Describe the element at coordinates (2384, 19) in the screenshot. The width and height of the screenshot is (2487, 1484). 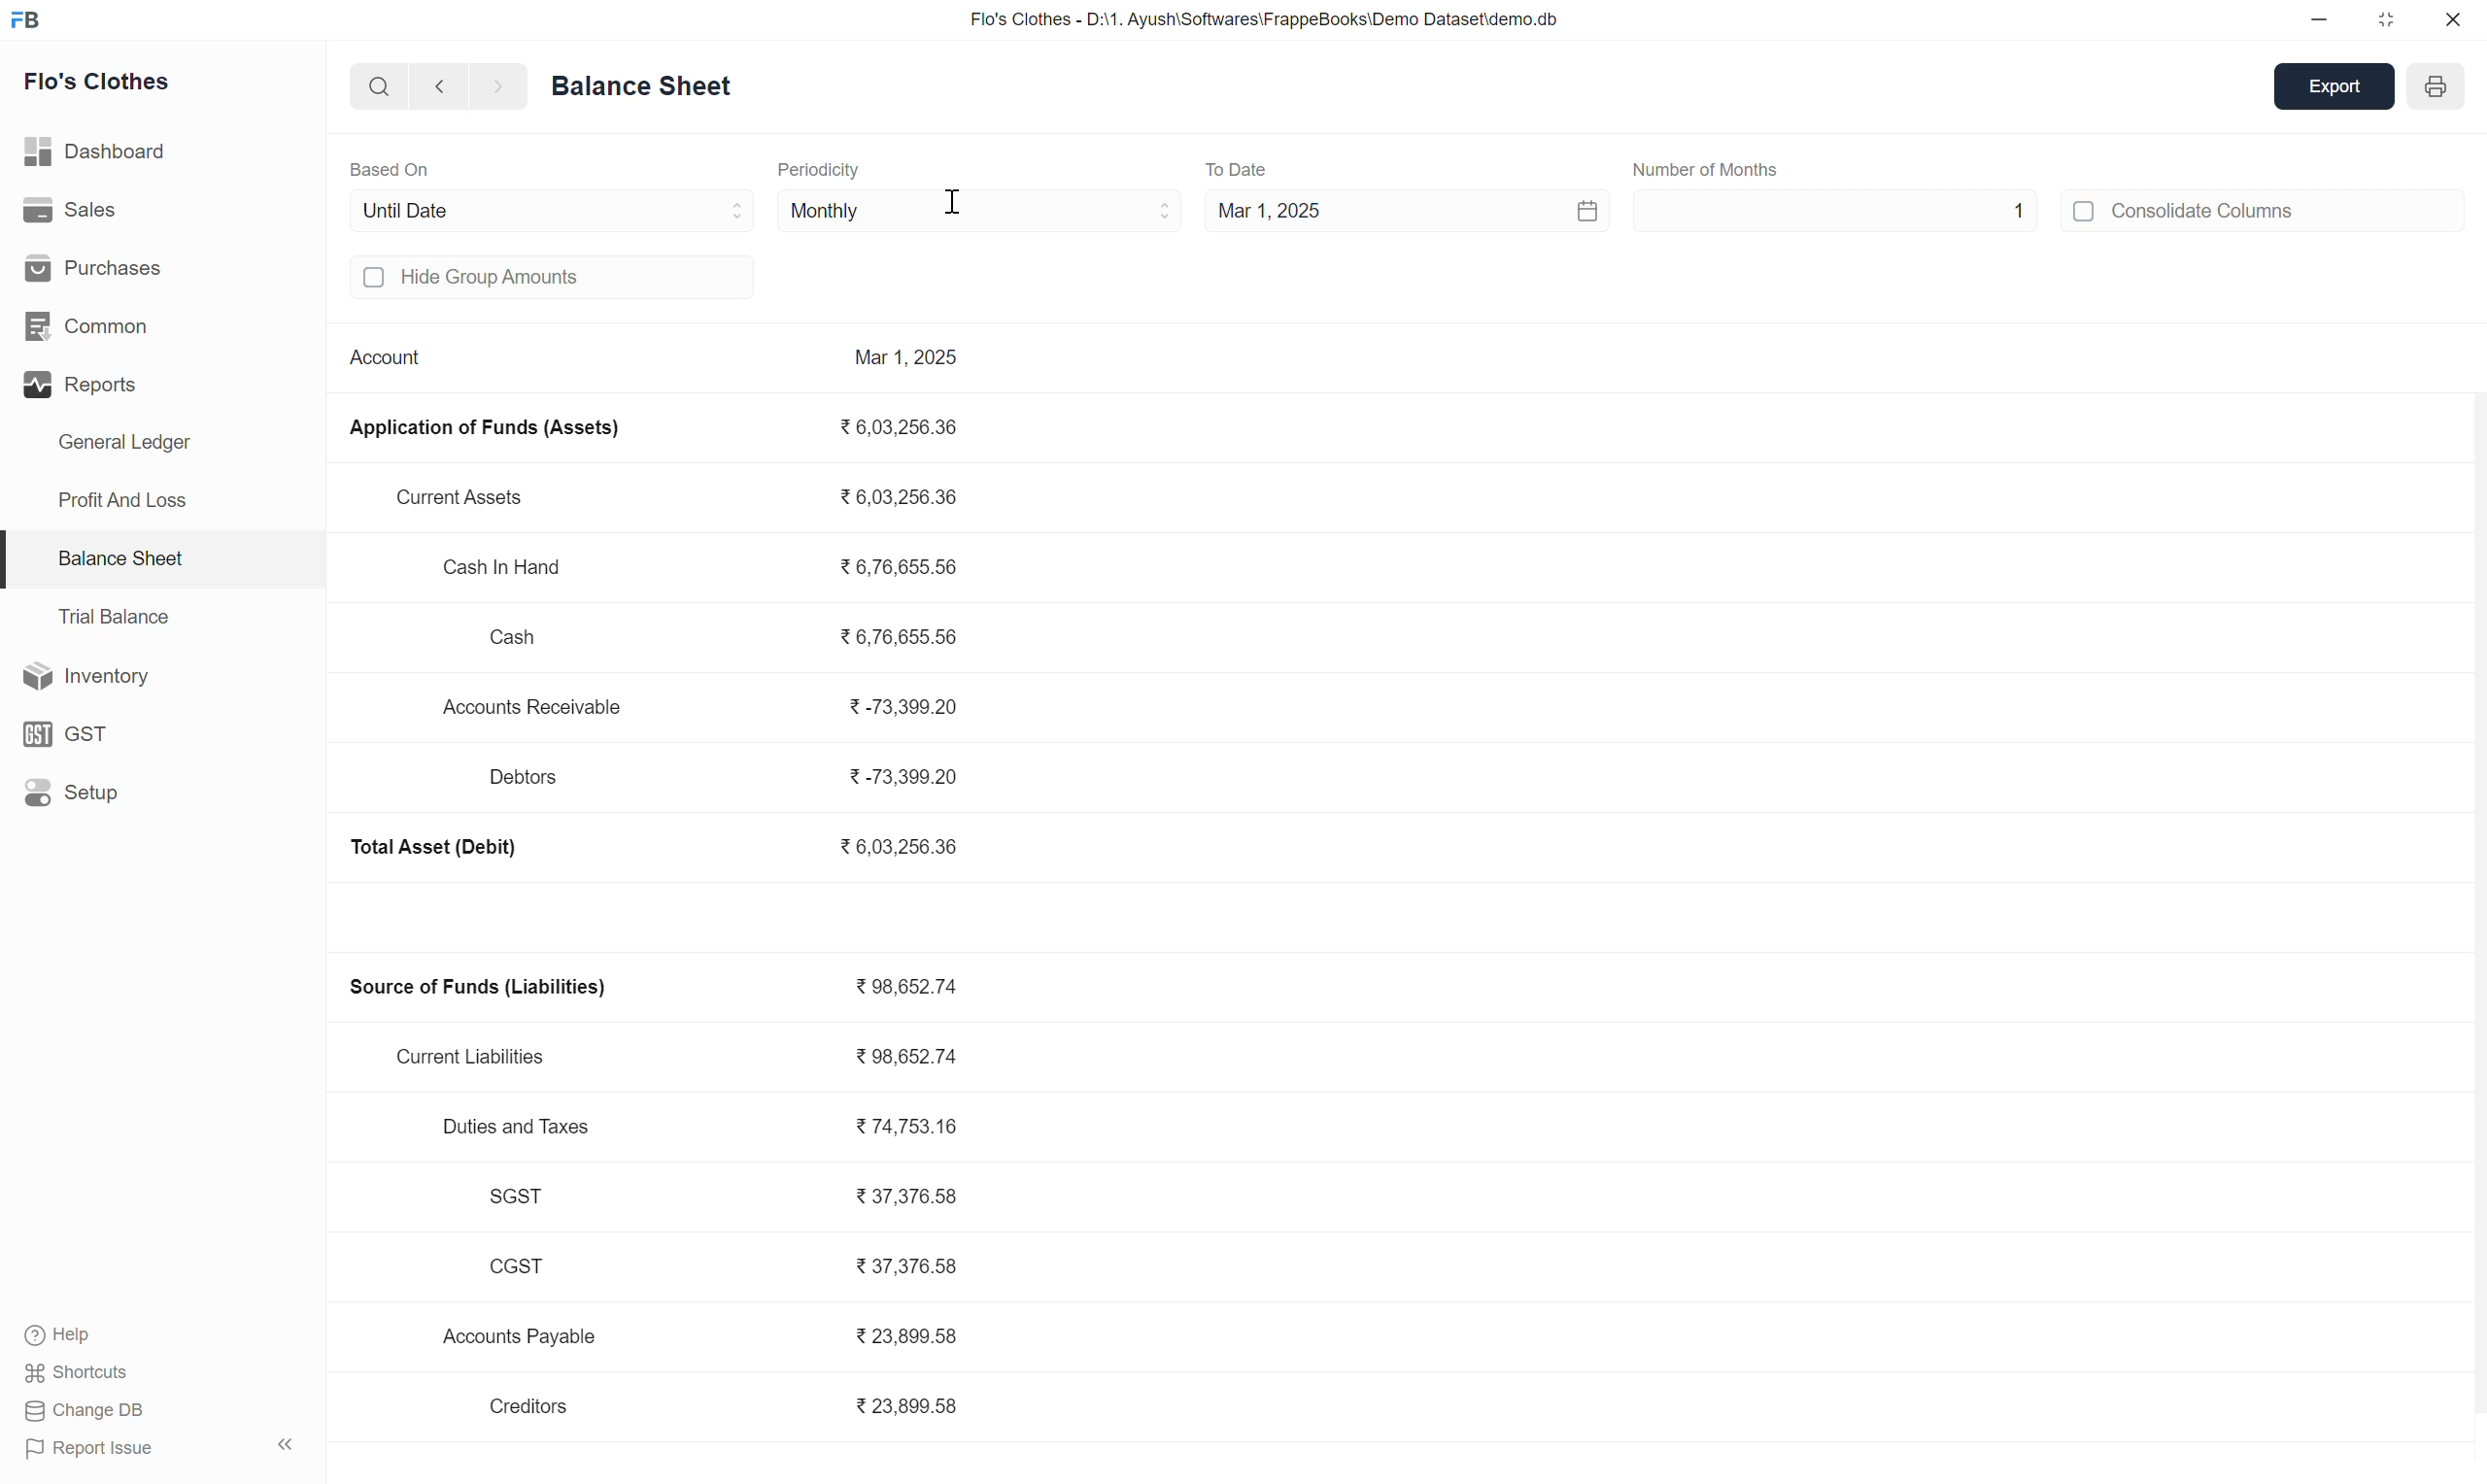
I see `maximize` at that location.